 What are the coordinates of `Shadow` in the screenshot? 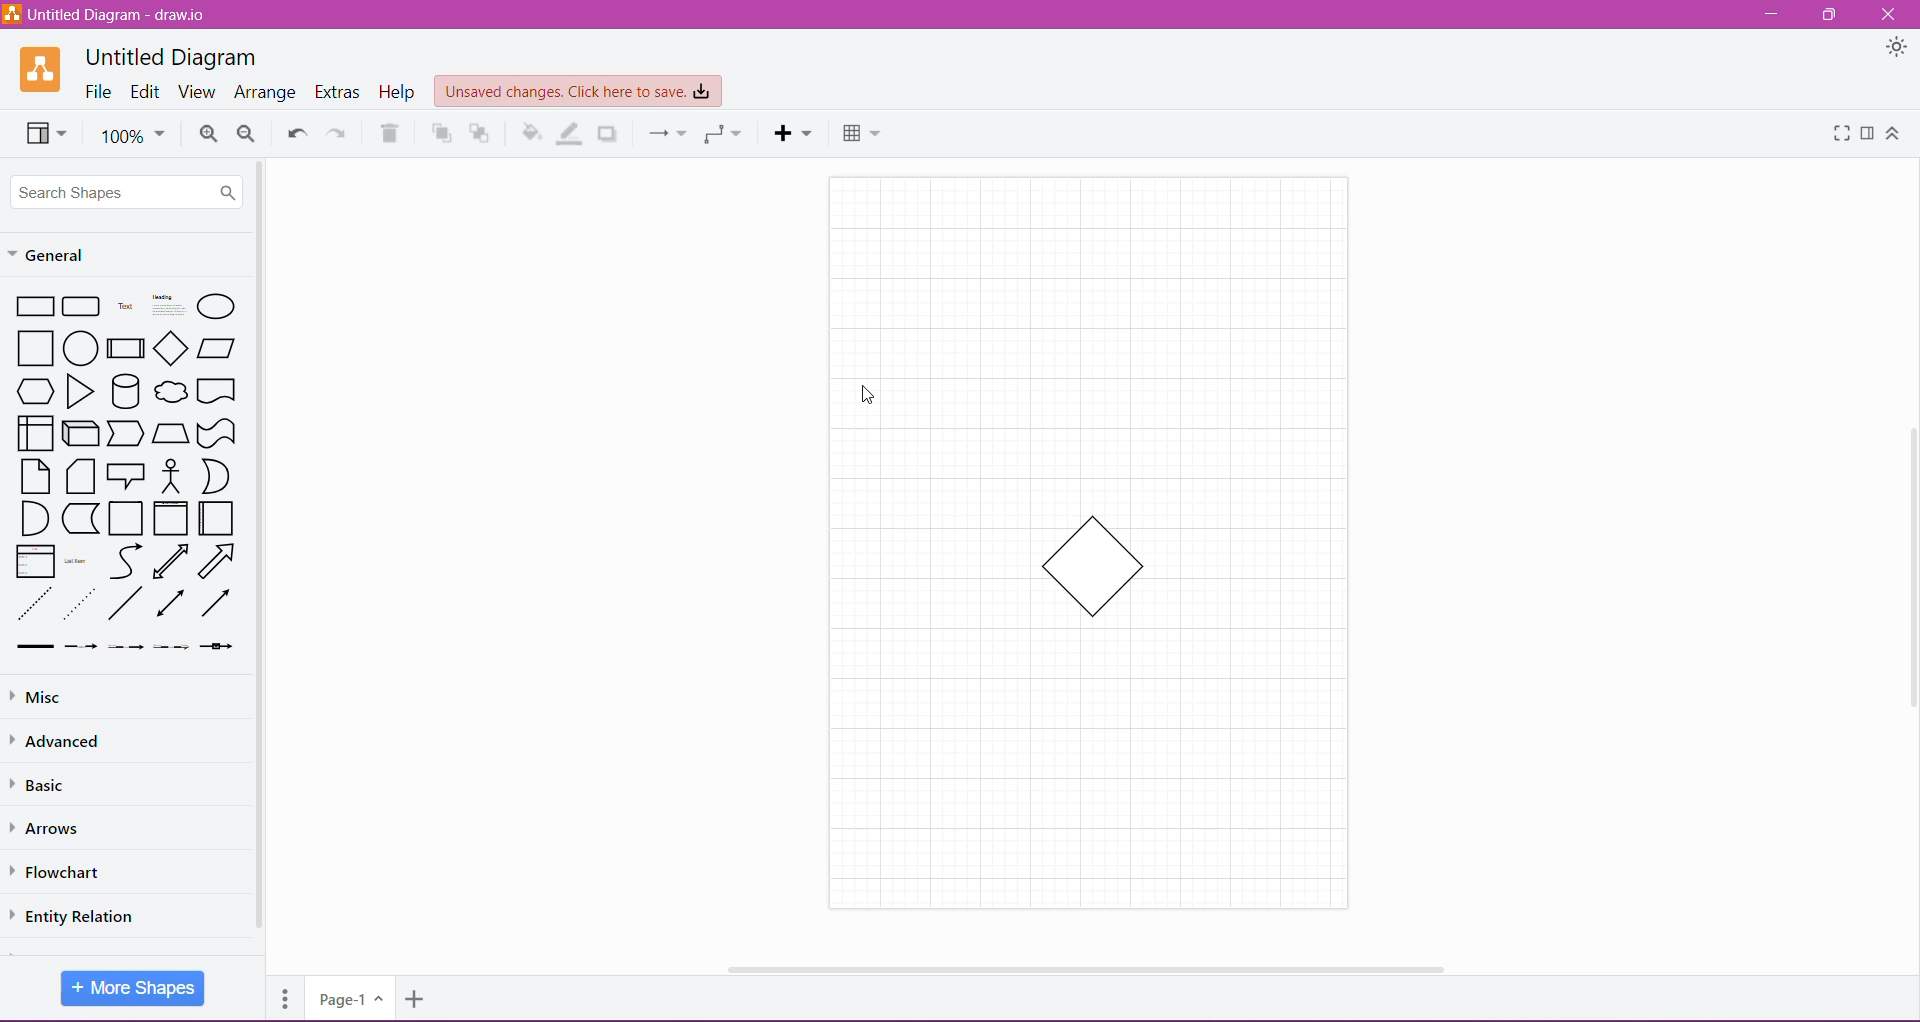 It's located at (609, 134).